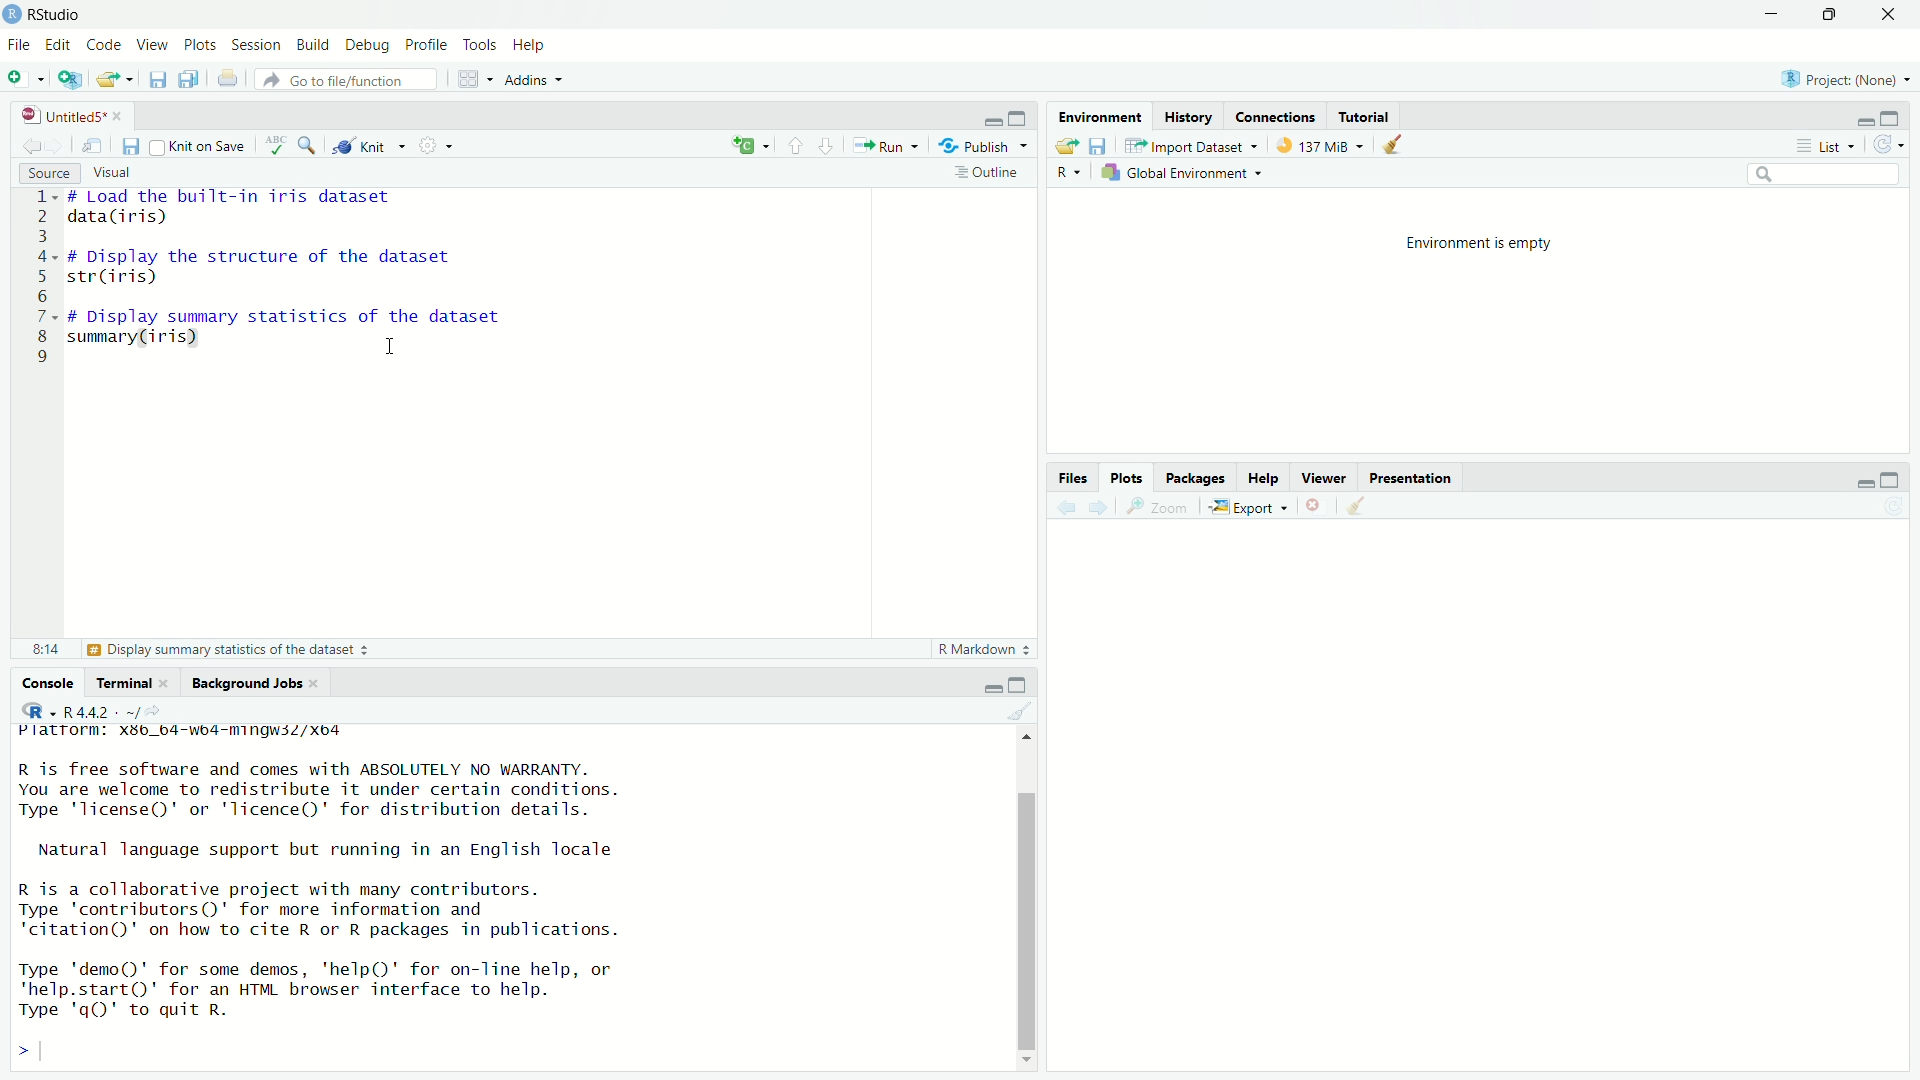  Describe the element at coordinates (1893, 117) in the screenshot. I see `Full Height` at that location.